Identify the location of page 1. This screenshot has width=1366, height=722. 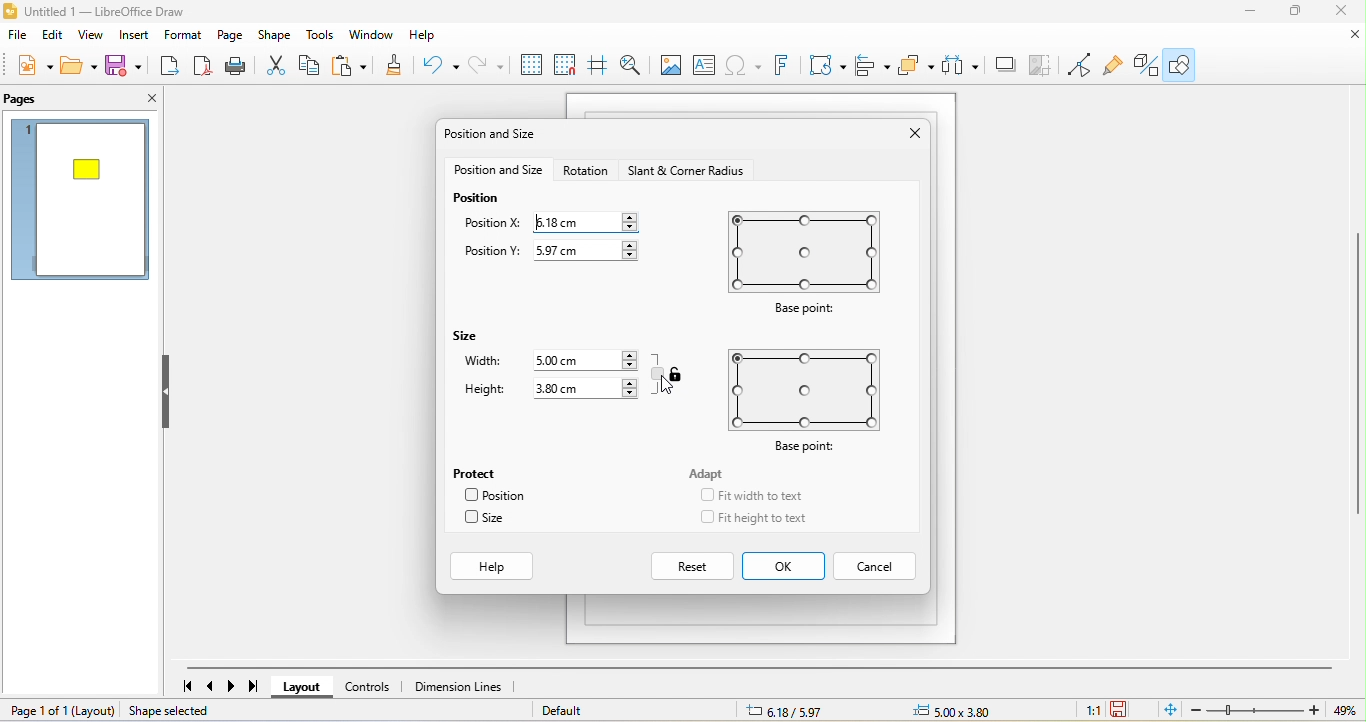
(82, 204).